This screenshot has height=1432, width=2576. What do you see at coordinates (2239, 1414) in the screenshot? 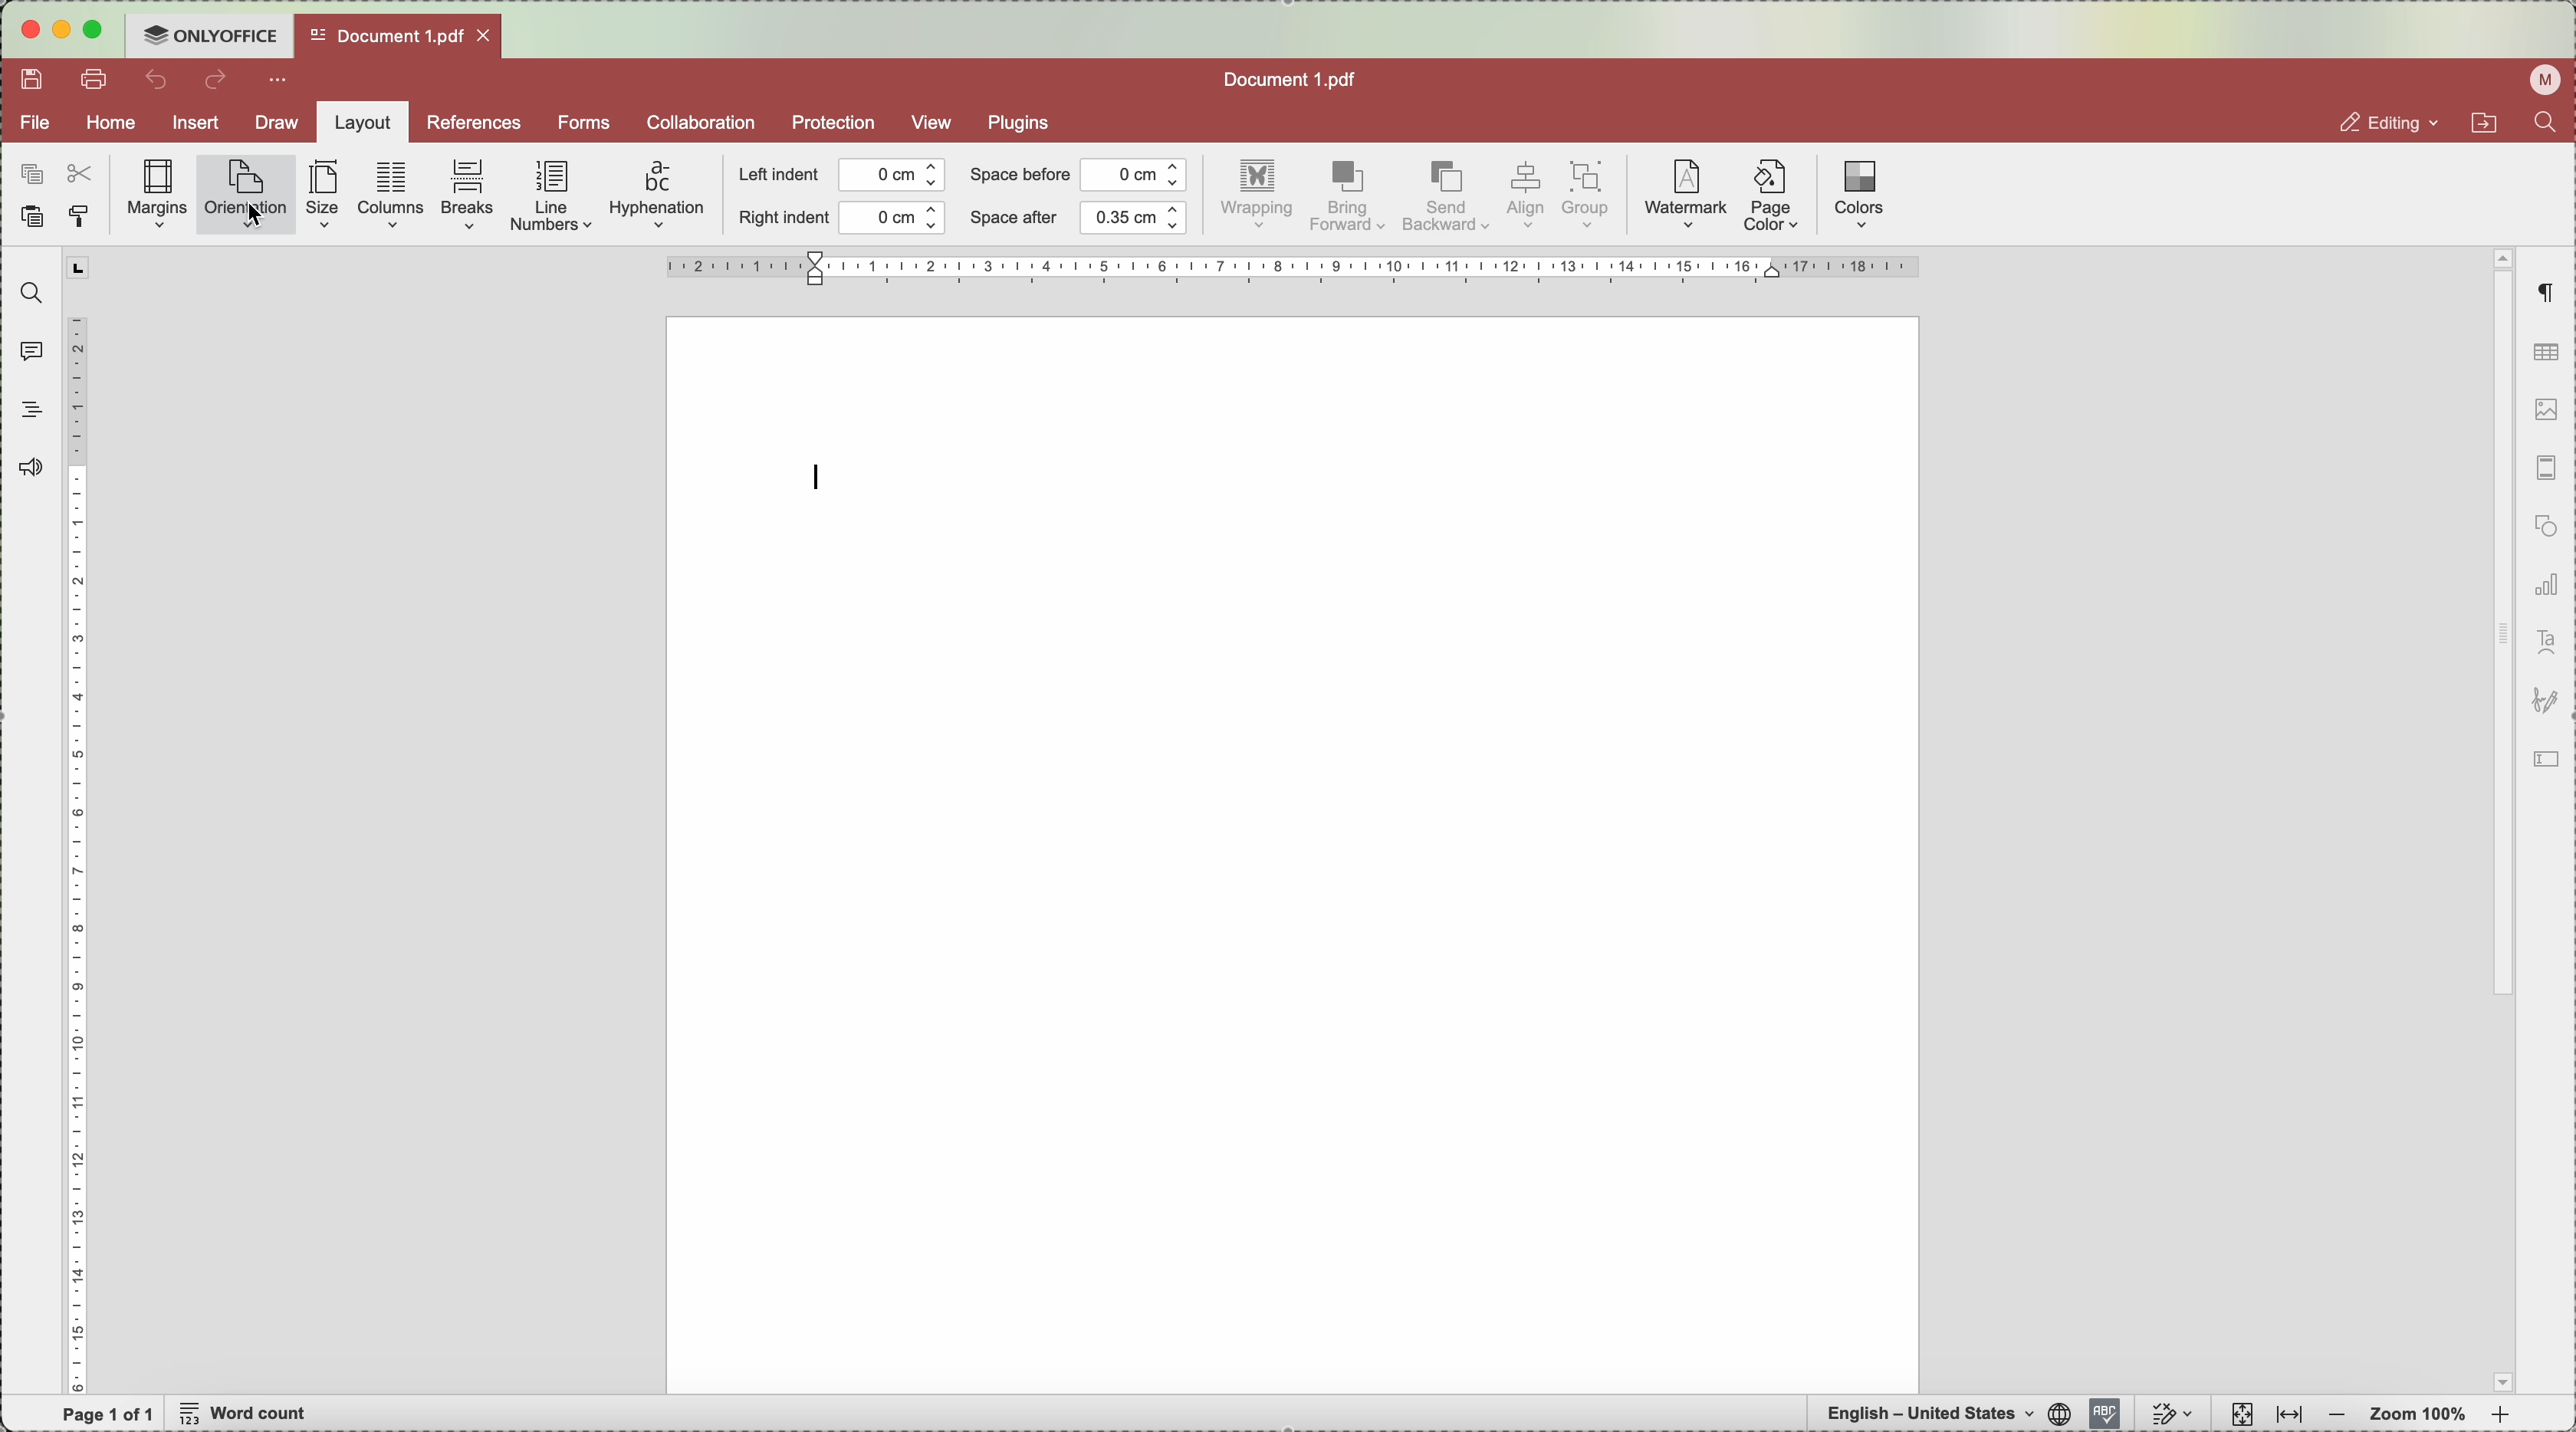
I see `fit to page` at bounding box center [2239, 1414].